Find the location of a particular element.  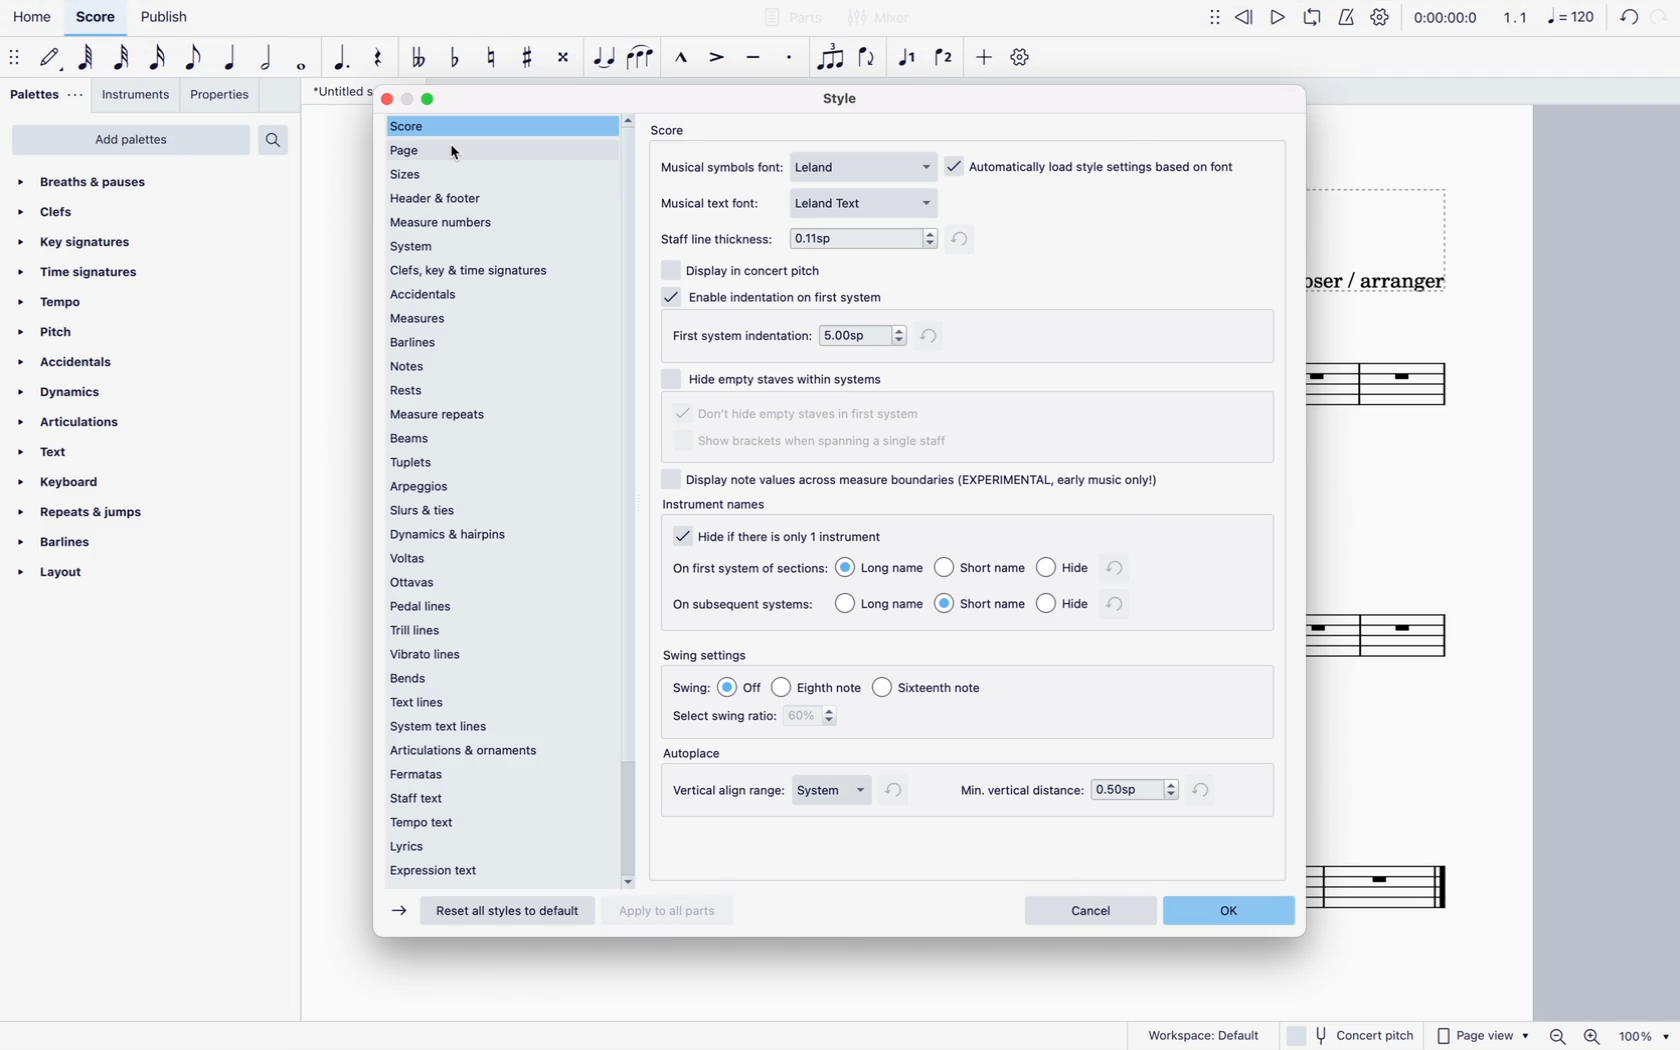

select swing ratio is located at coordinates (725, 721).